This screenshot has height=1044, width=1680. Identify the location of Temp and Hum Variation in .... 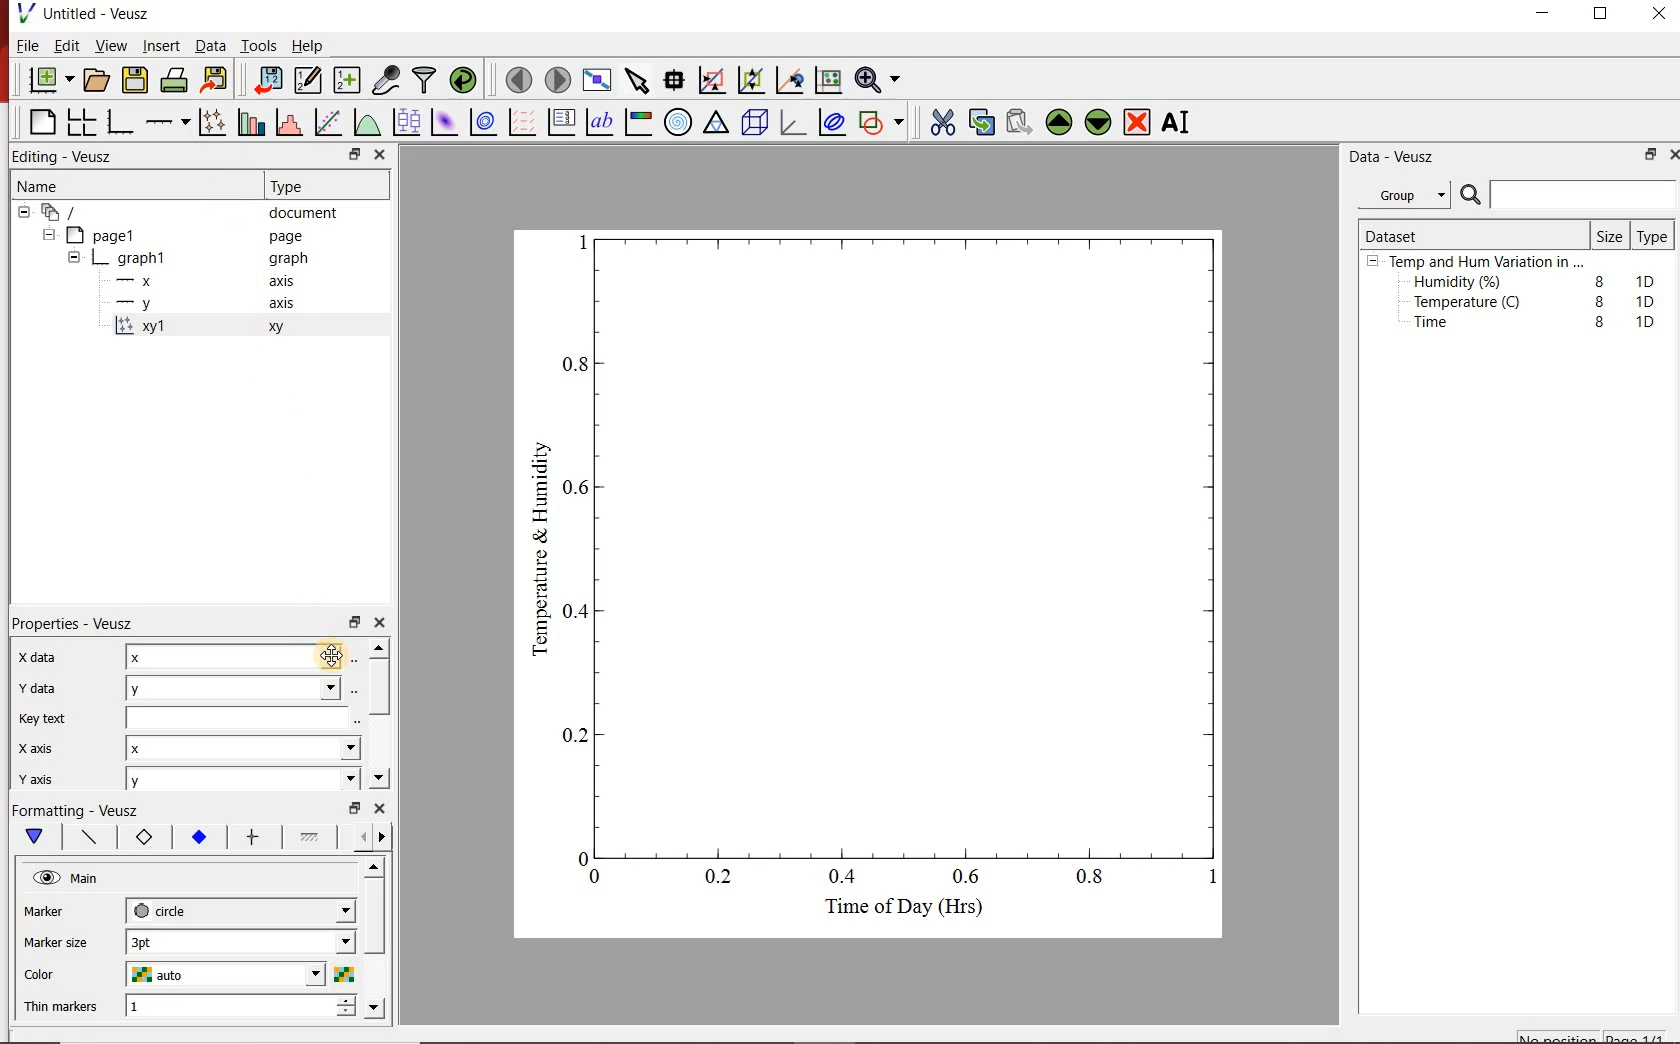
(1486, 262).